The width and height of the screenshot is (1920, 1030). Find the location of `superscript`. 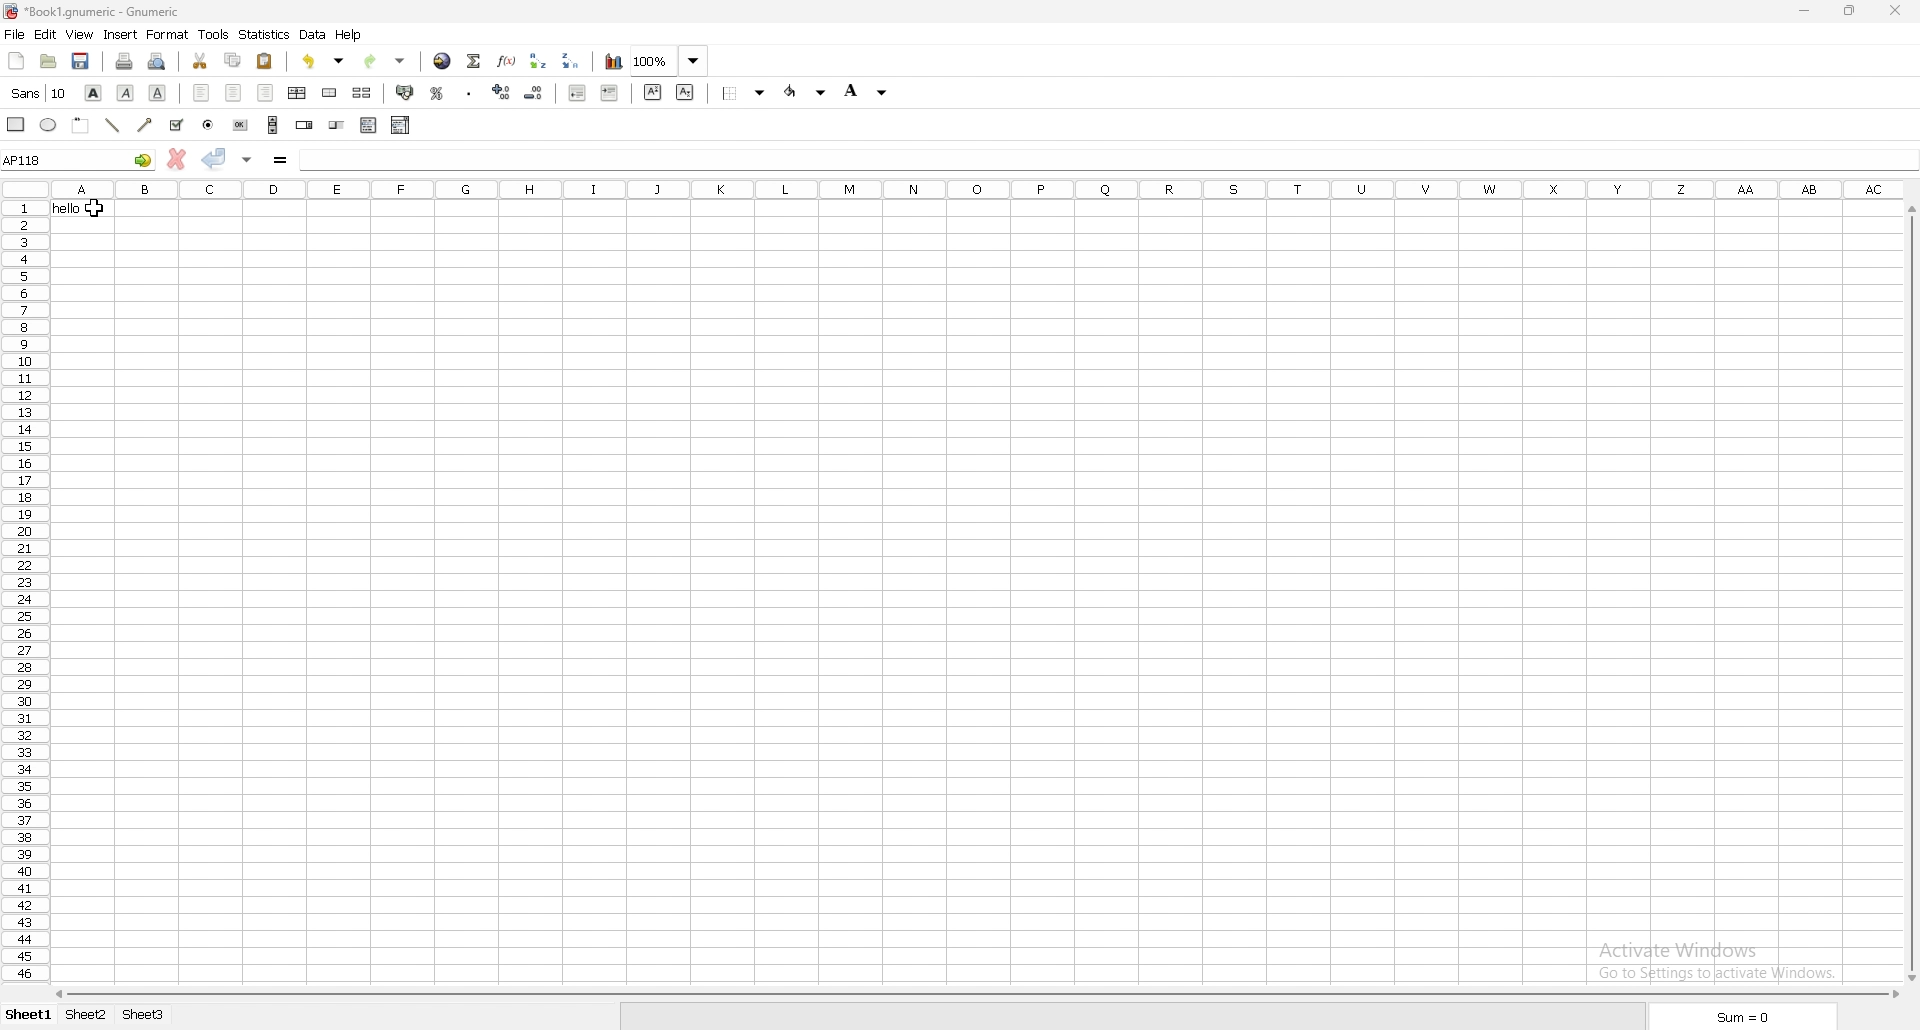

superscript is located at coordinates (654, 91).